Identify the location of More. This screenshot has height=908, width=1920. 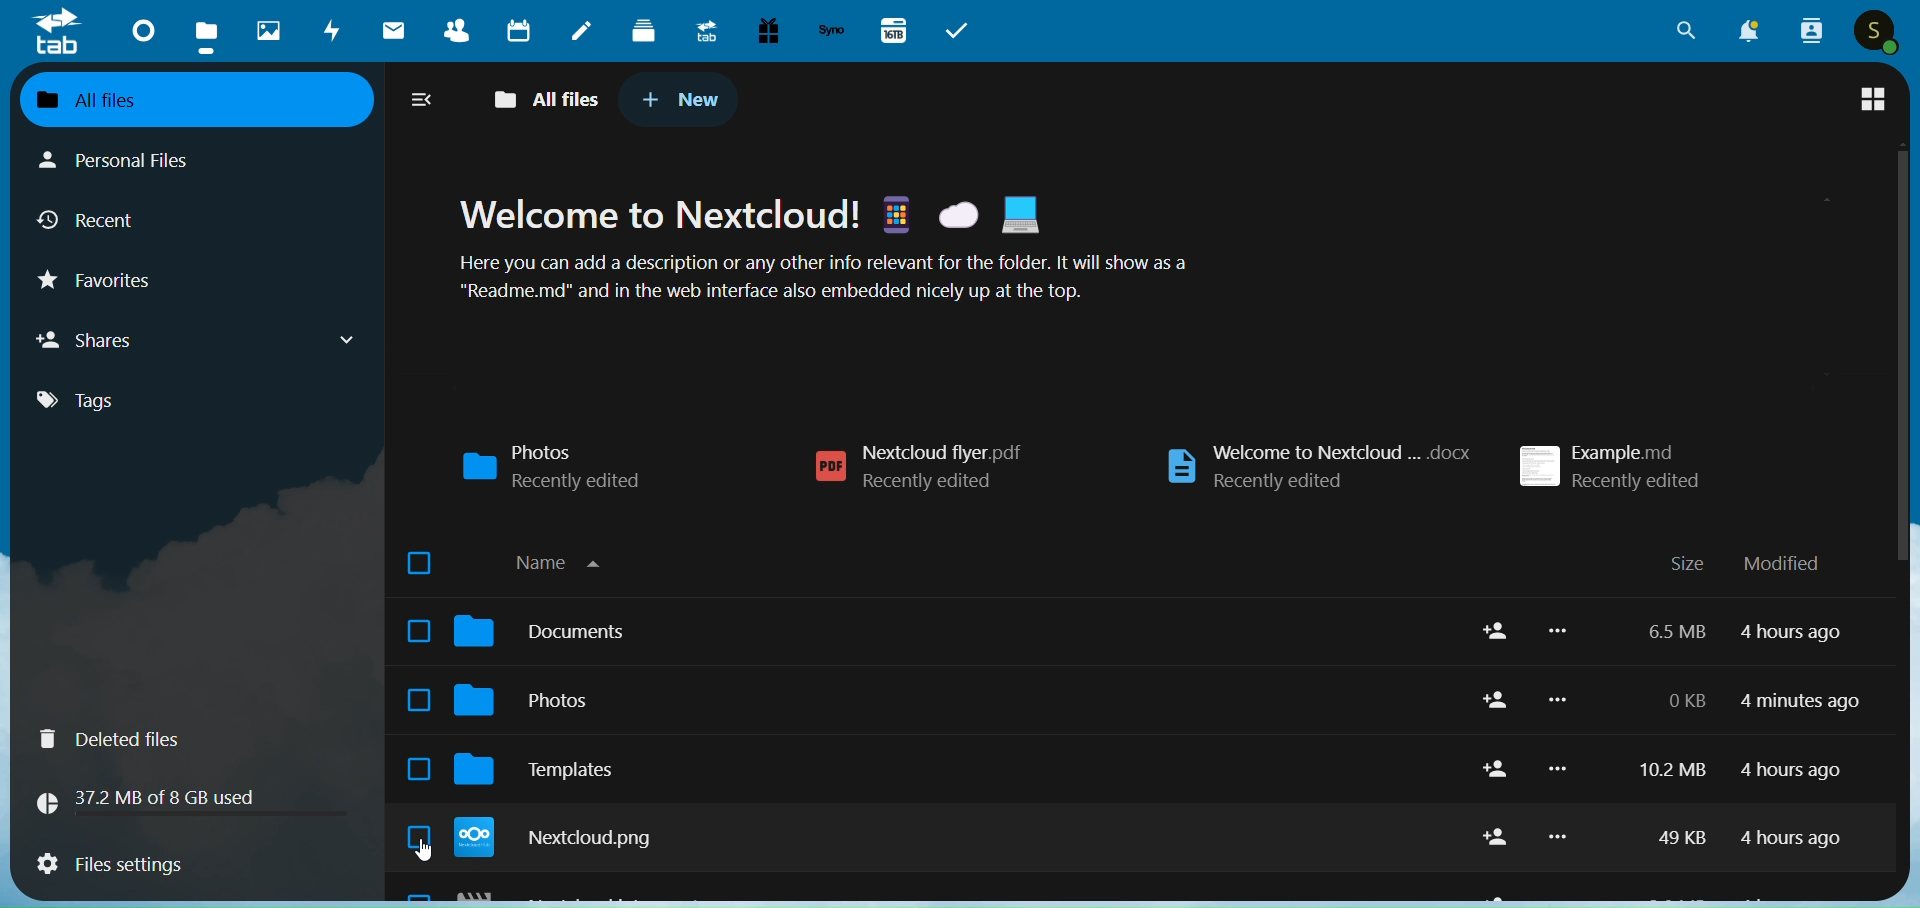
(1557, 630).